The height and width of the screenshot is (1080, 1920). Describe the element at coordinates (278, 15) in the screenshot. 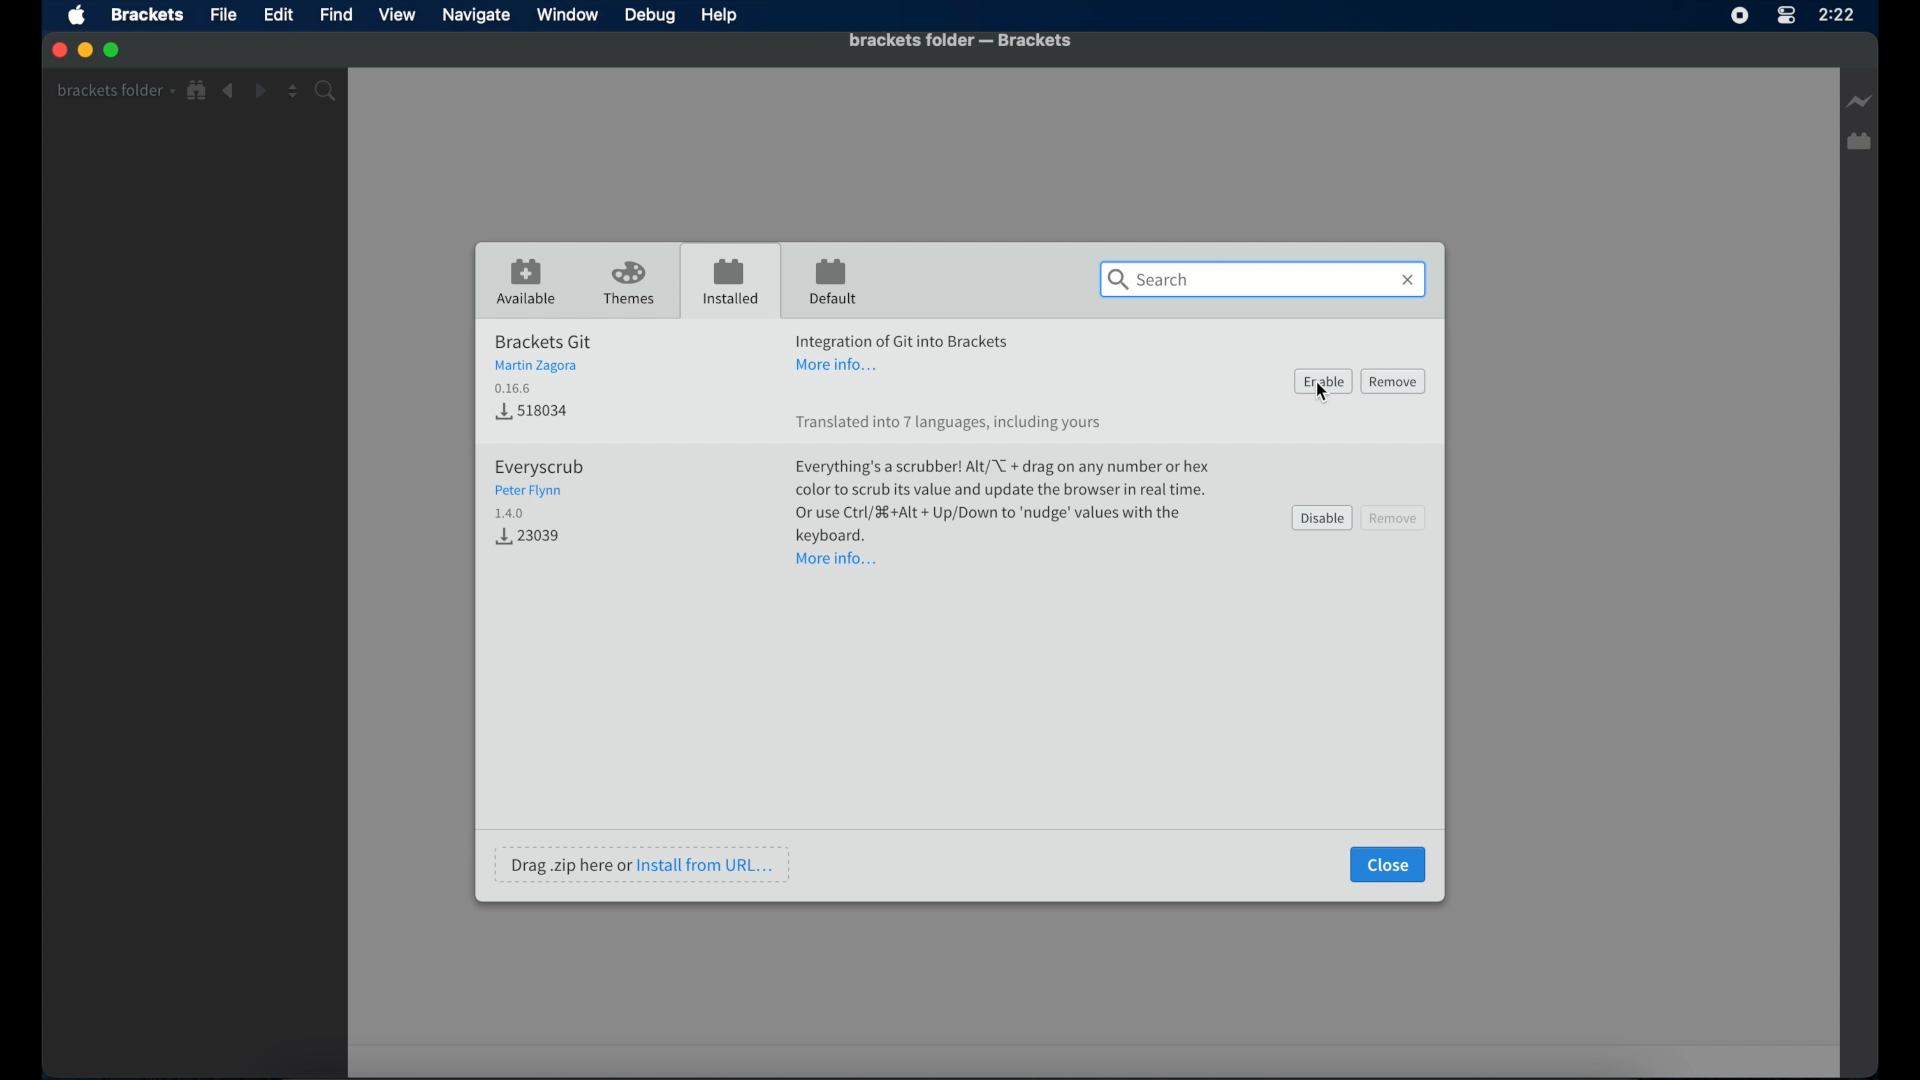

I see `edit` at that location.